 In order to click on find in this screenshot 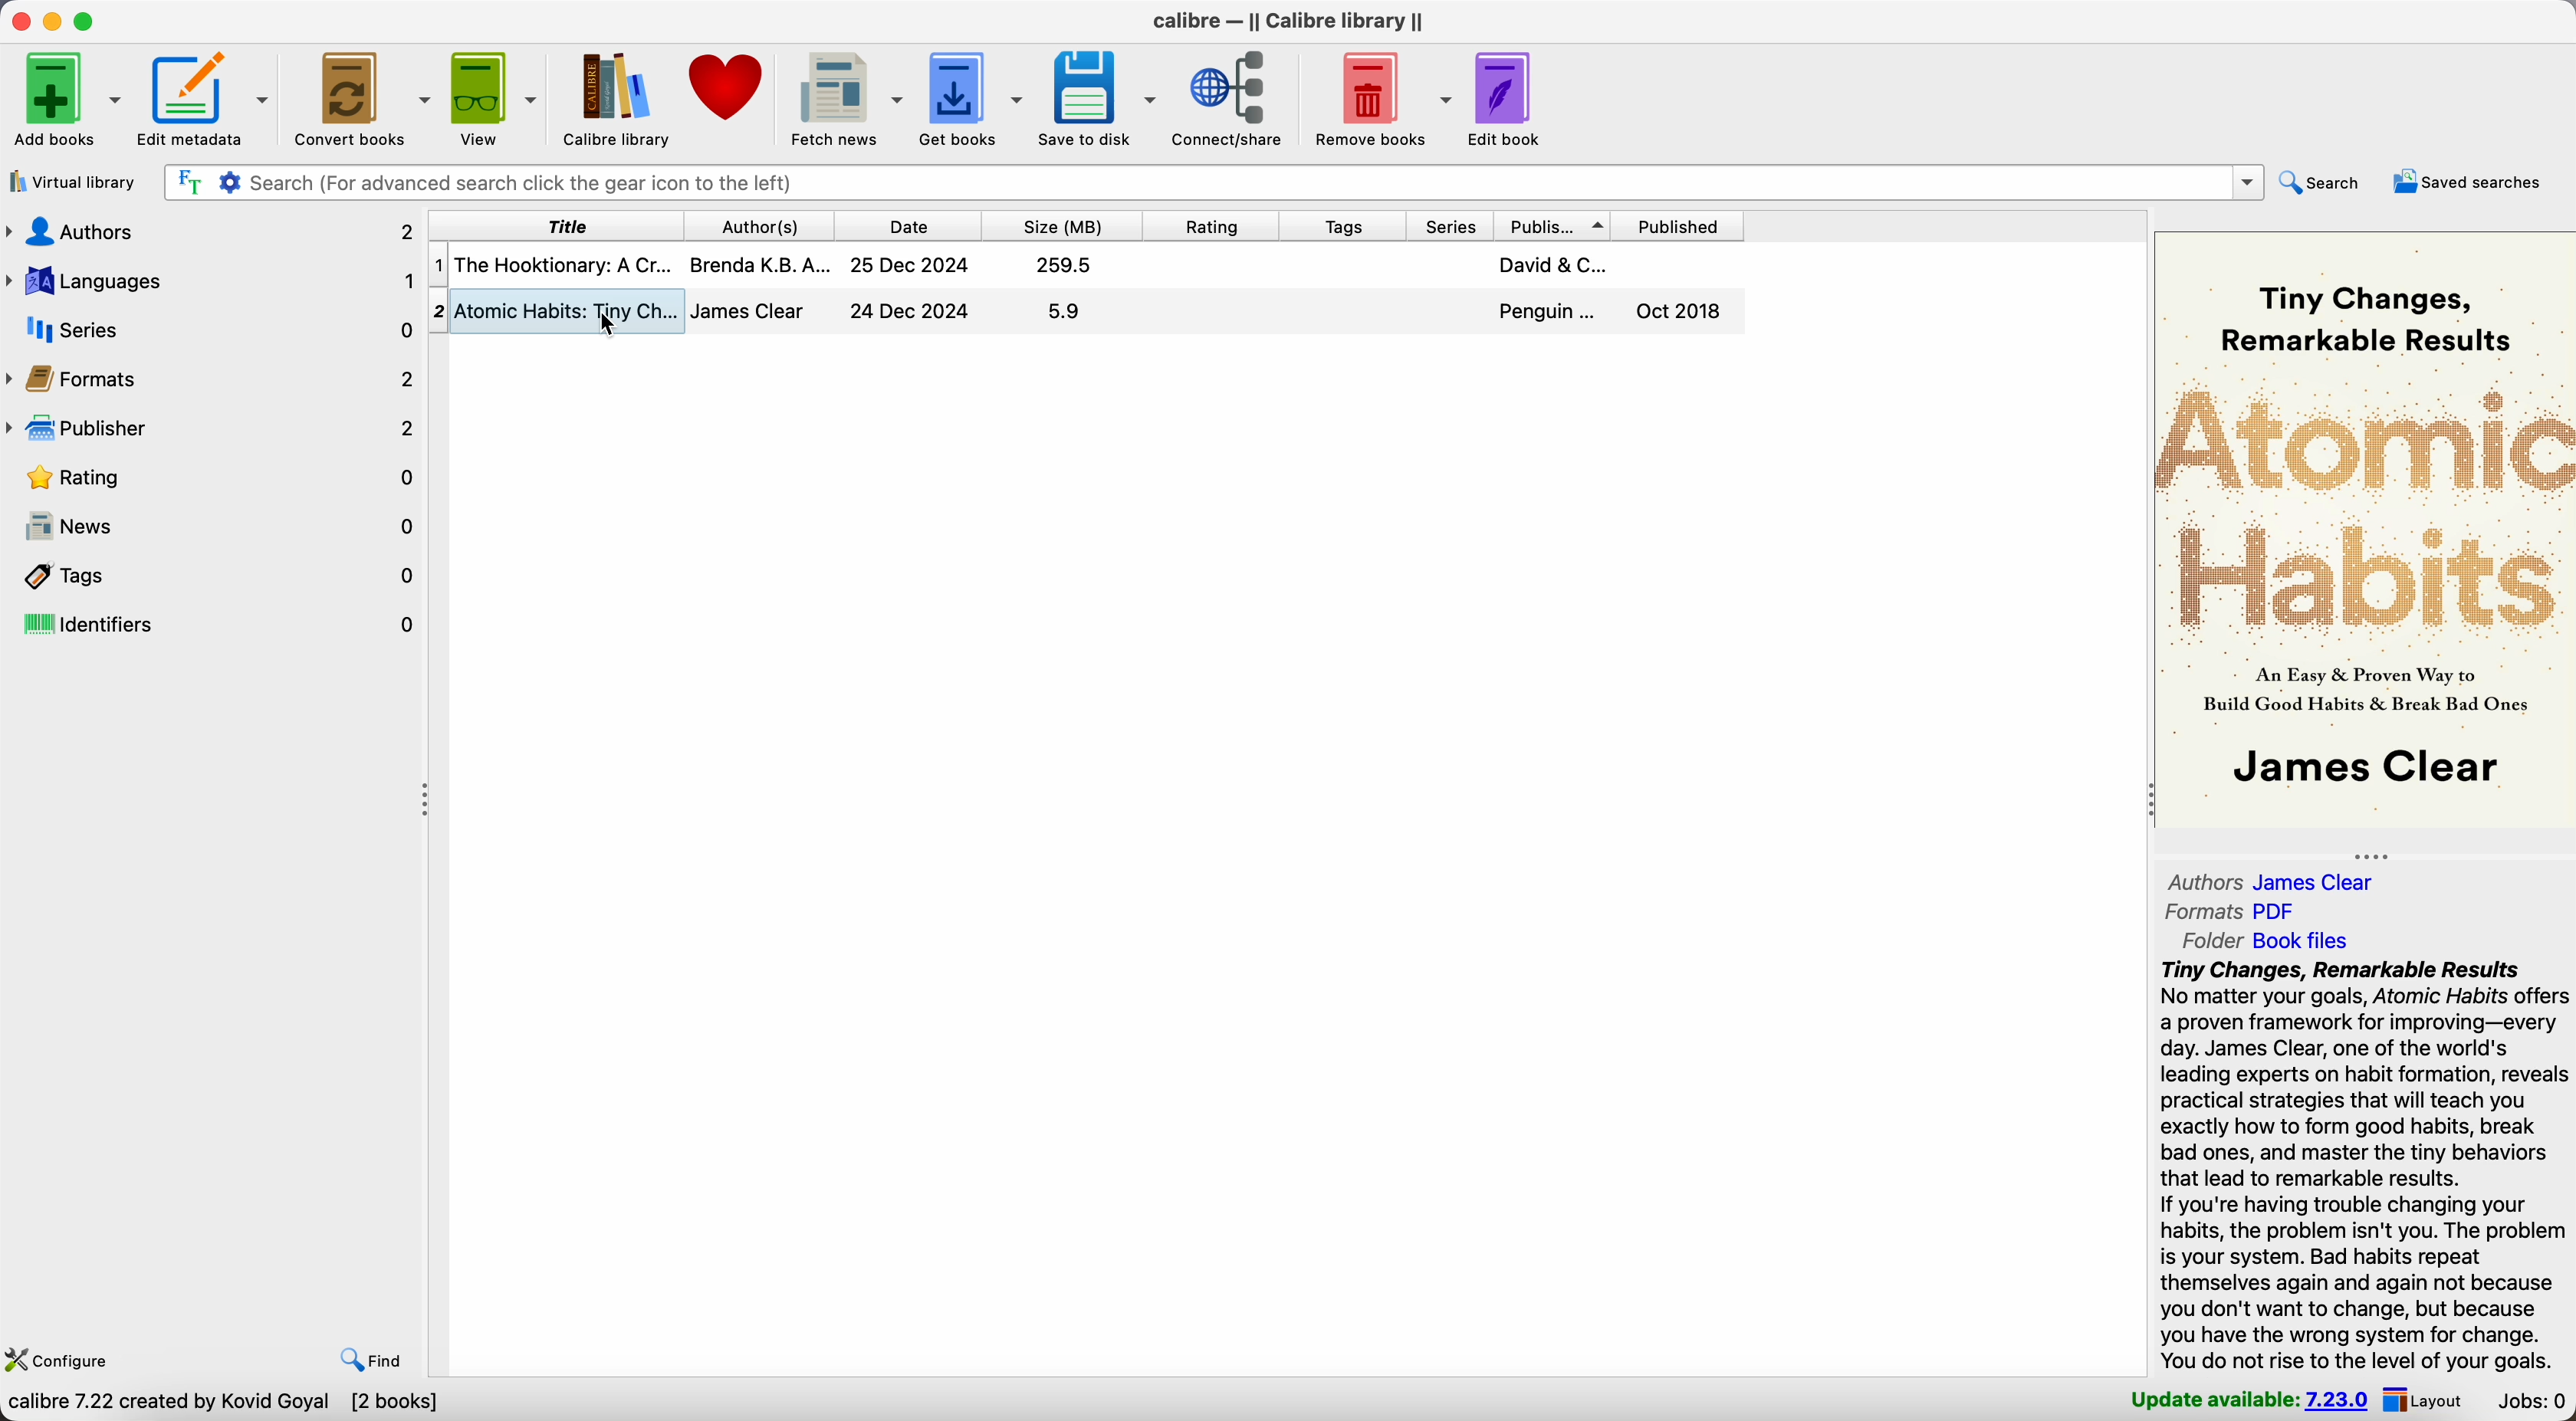, I will do `click(370, 1361)`.